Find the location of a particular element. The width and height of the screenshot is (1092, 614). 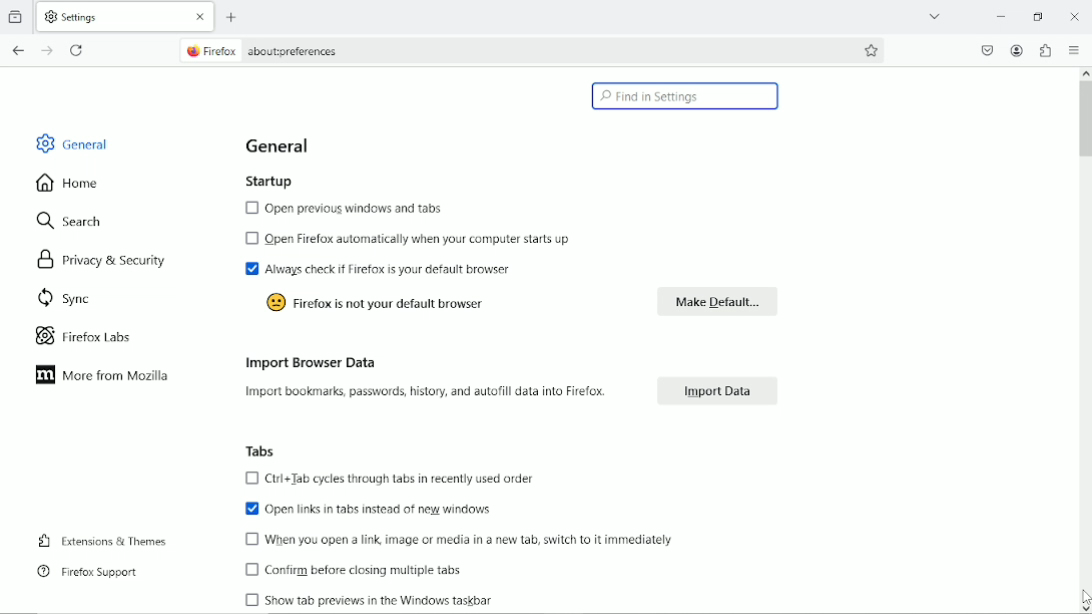

extensions is located at coordinates (1044, 50).